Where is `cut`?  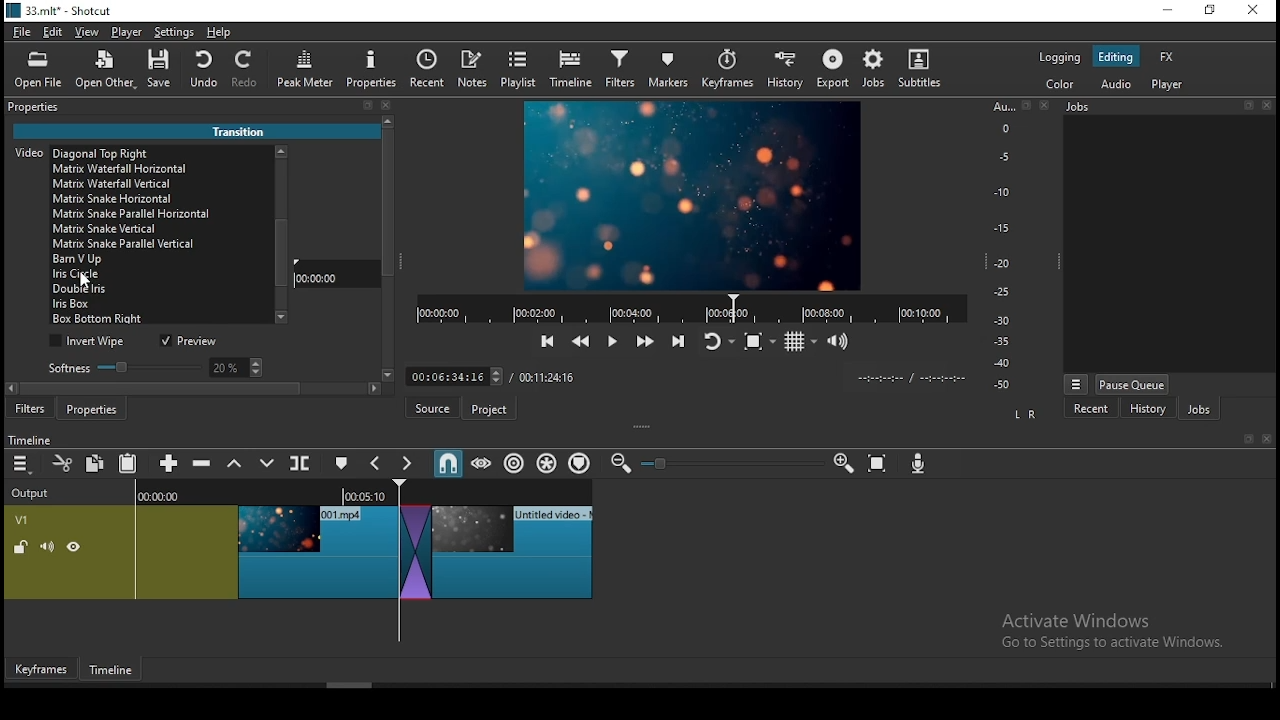
cut is located at coordinates (63, 463).